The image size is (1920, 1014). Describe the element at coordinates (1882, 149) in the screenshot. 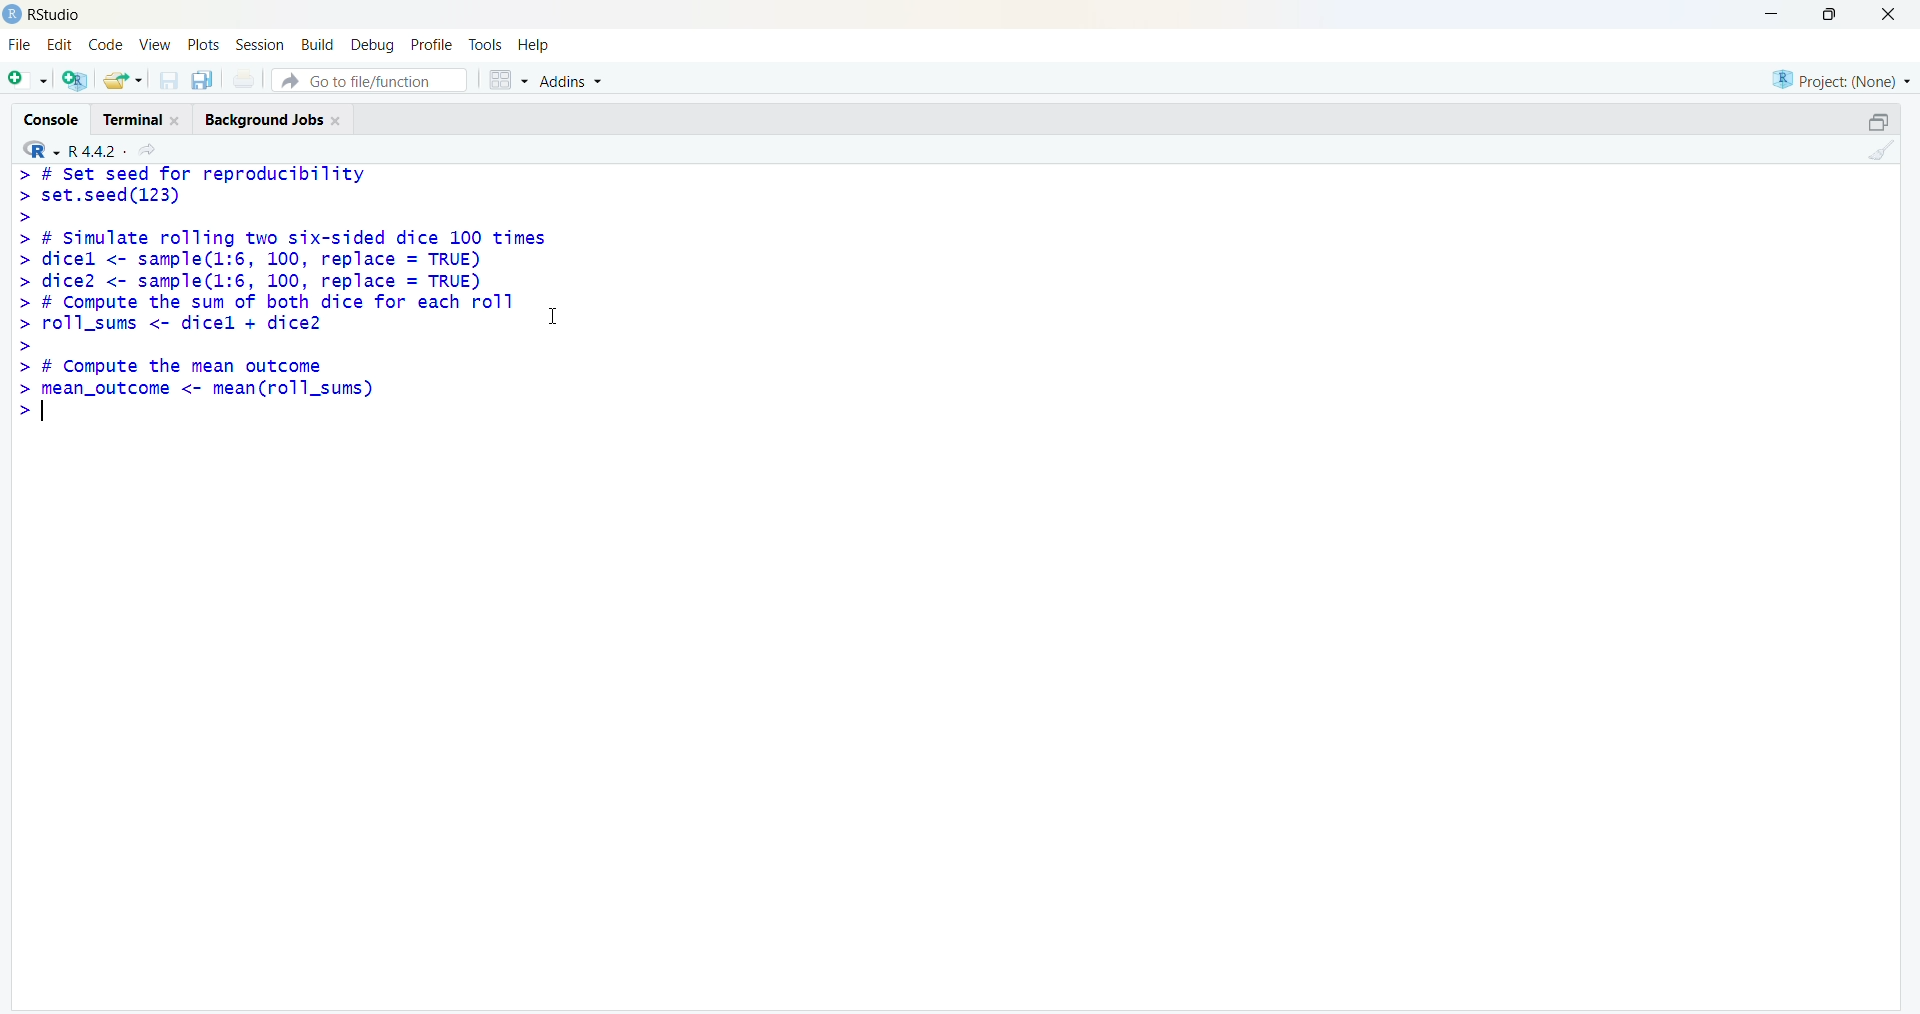

I see `clean` at that location.